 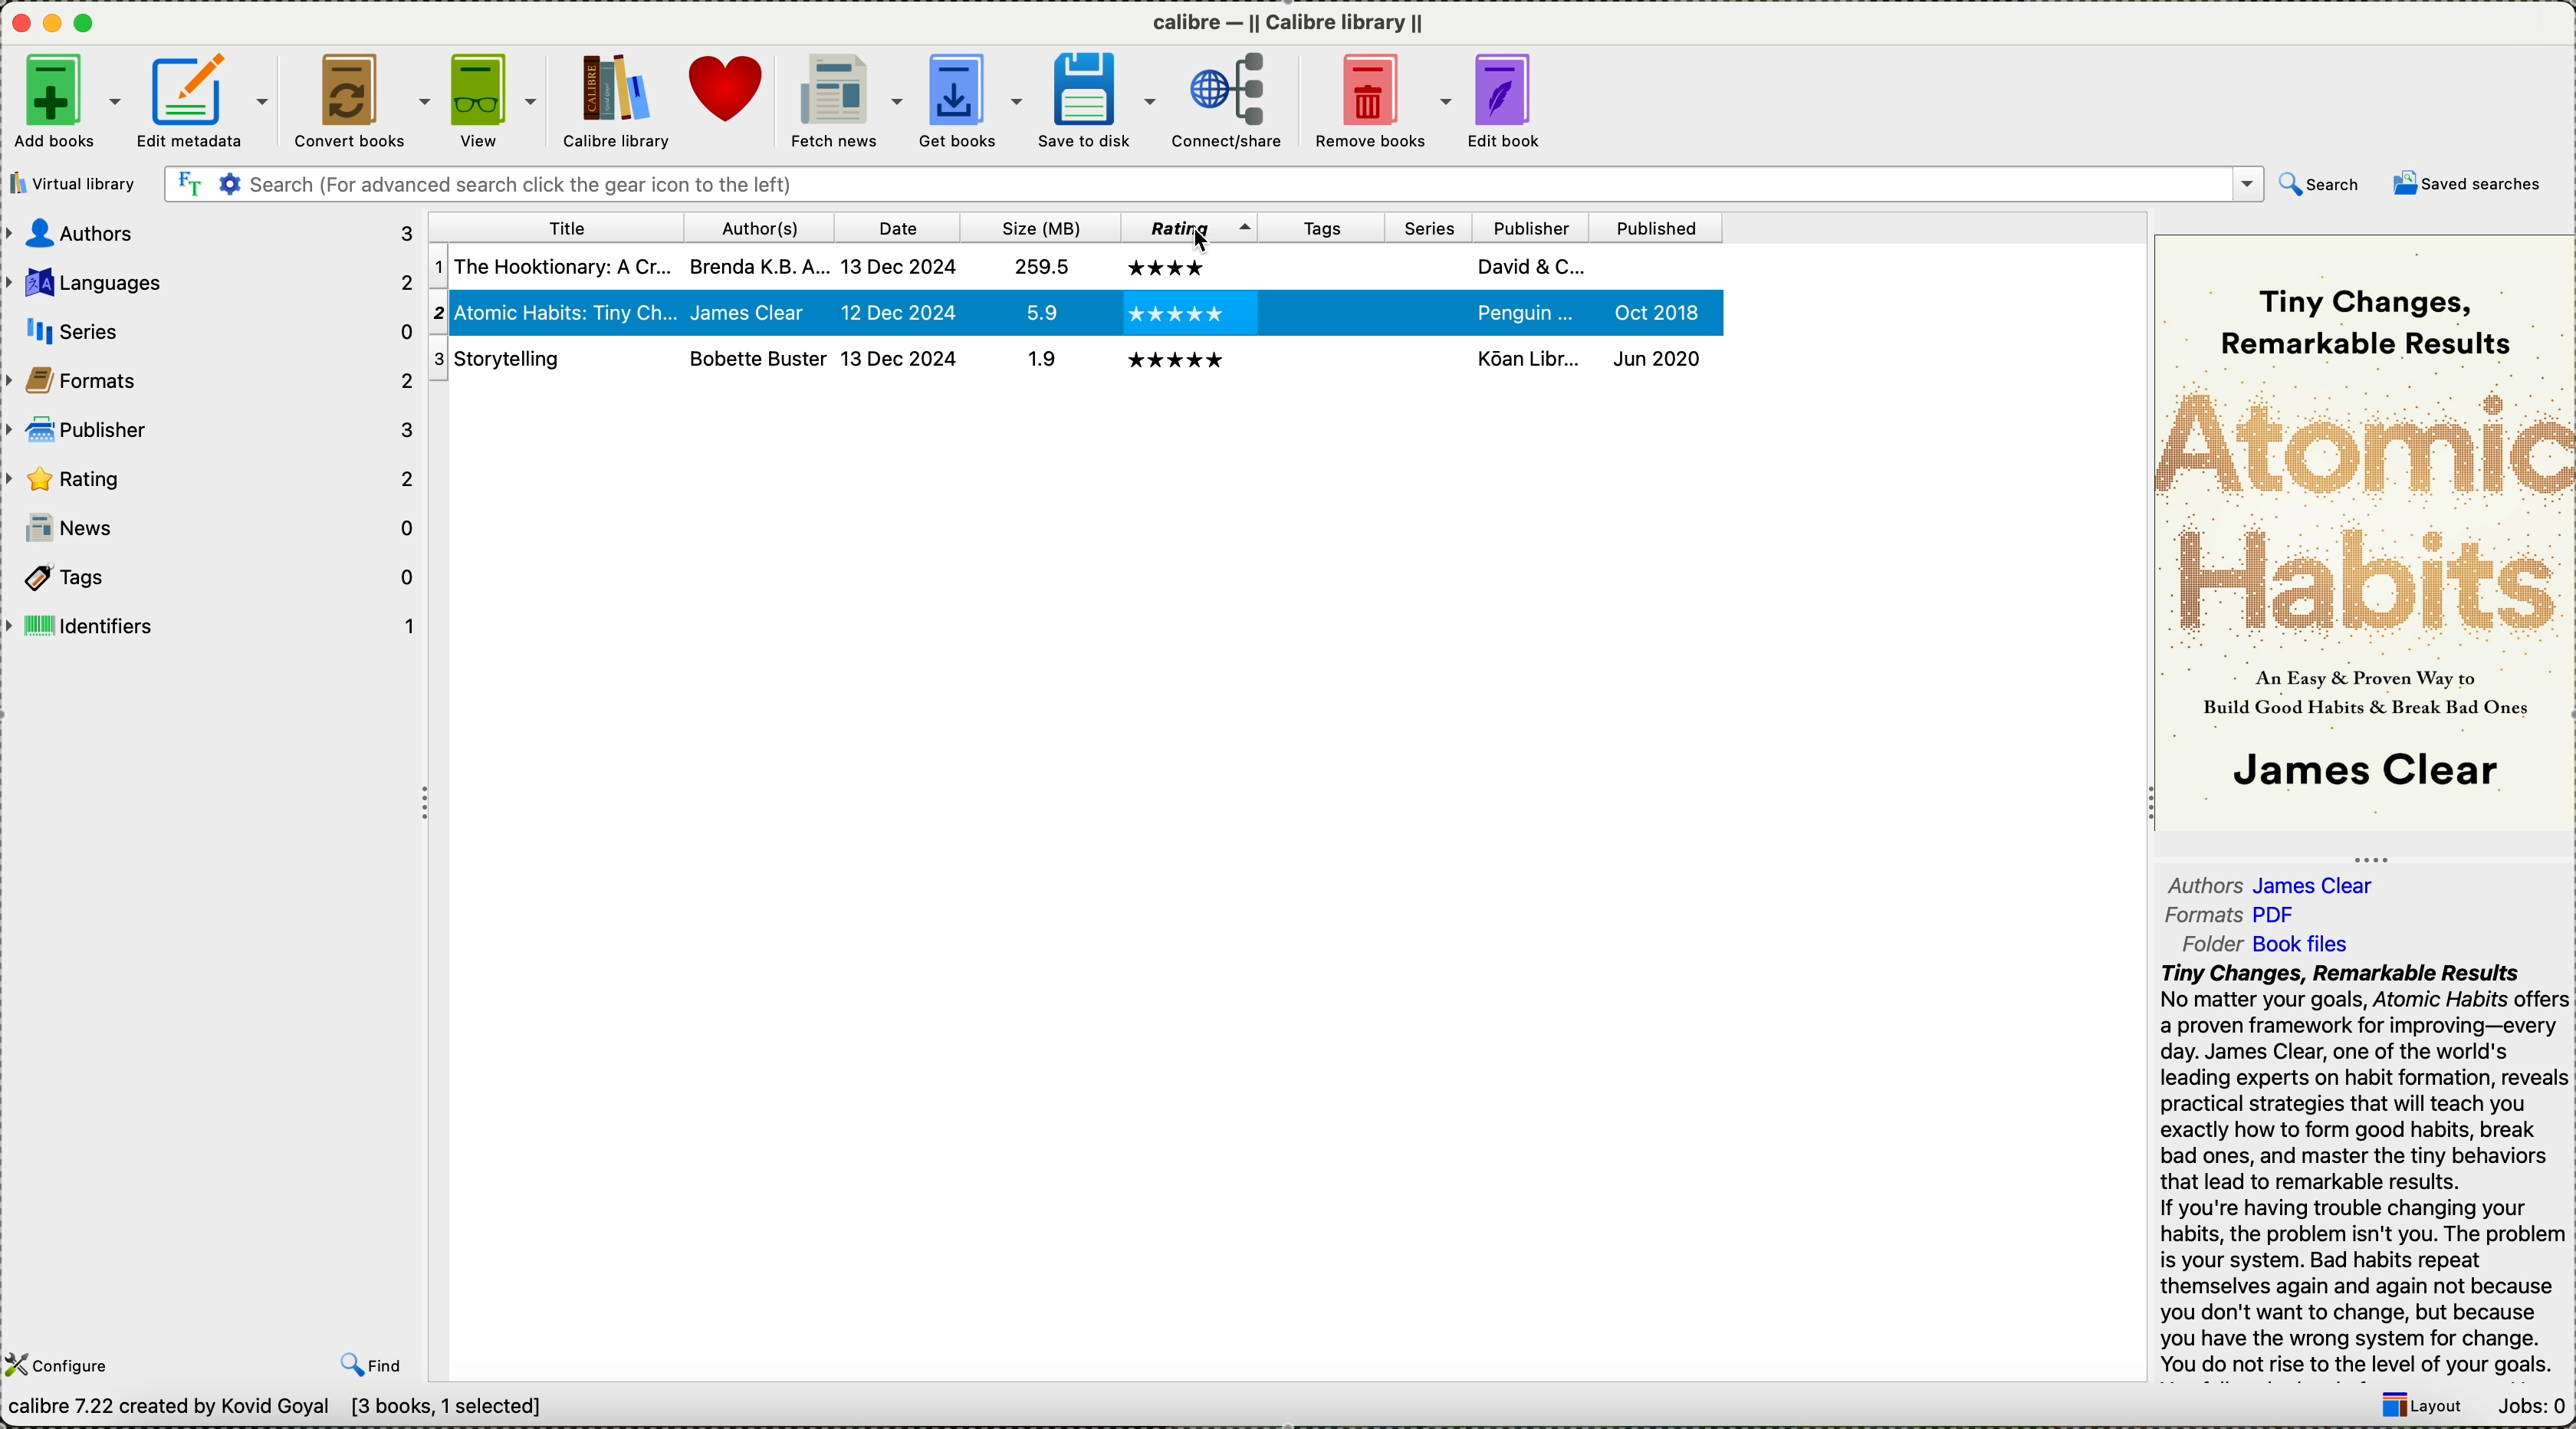 What do you see at coordinates (211, 378) in the screenshot?
I see `formats` at bounding box center [211, 378].